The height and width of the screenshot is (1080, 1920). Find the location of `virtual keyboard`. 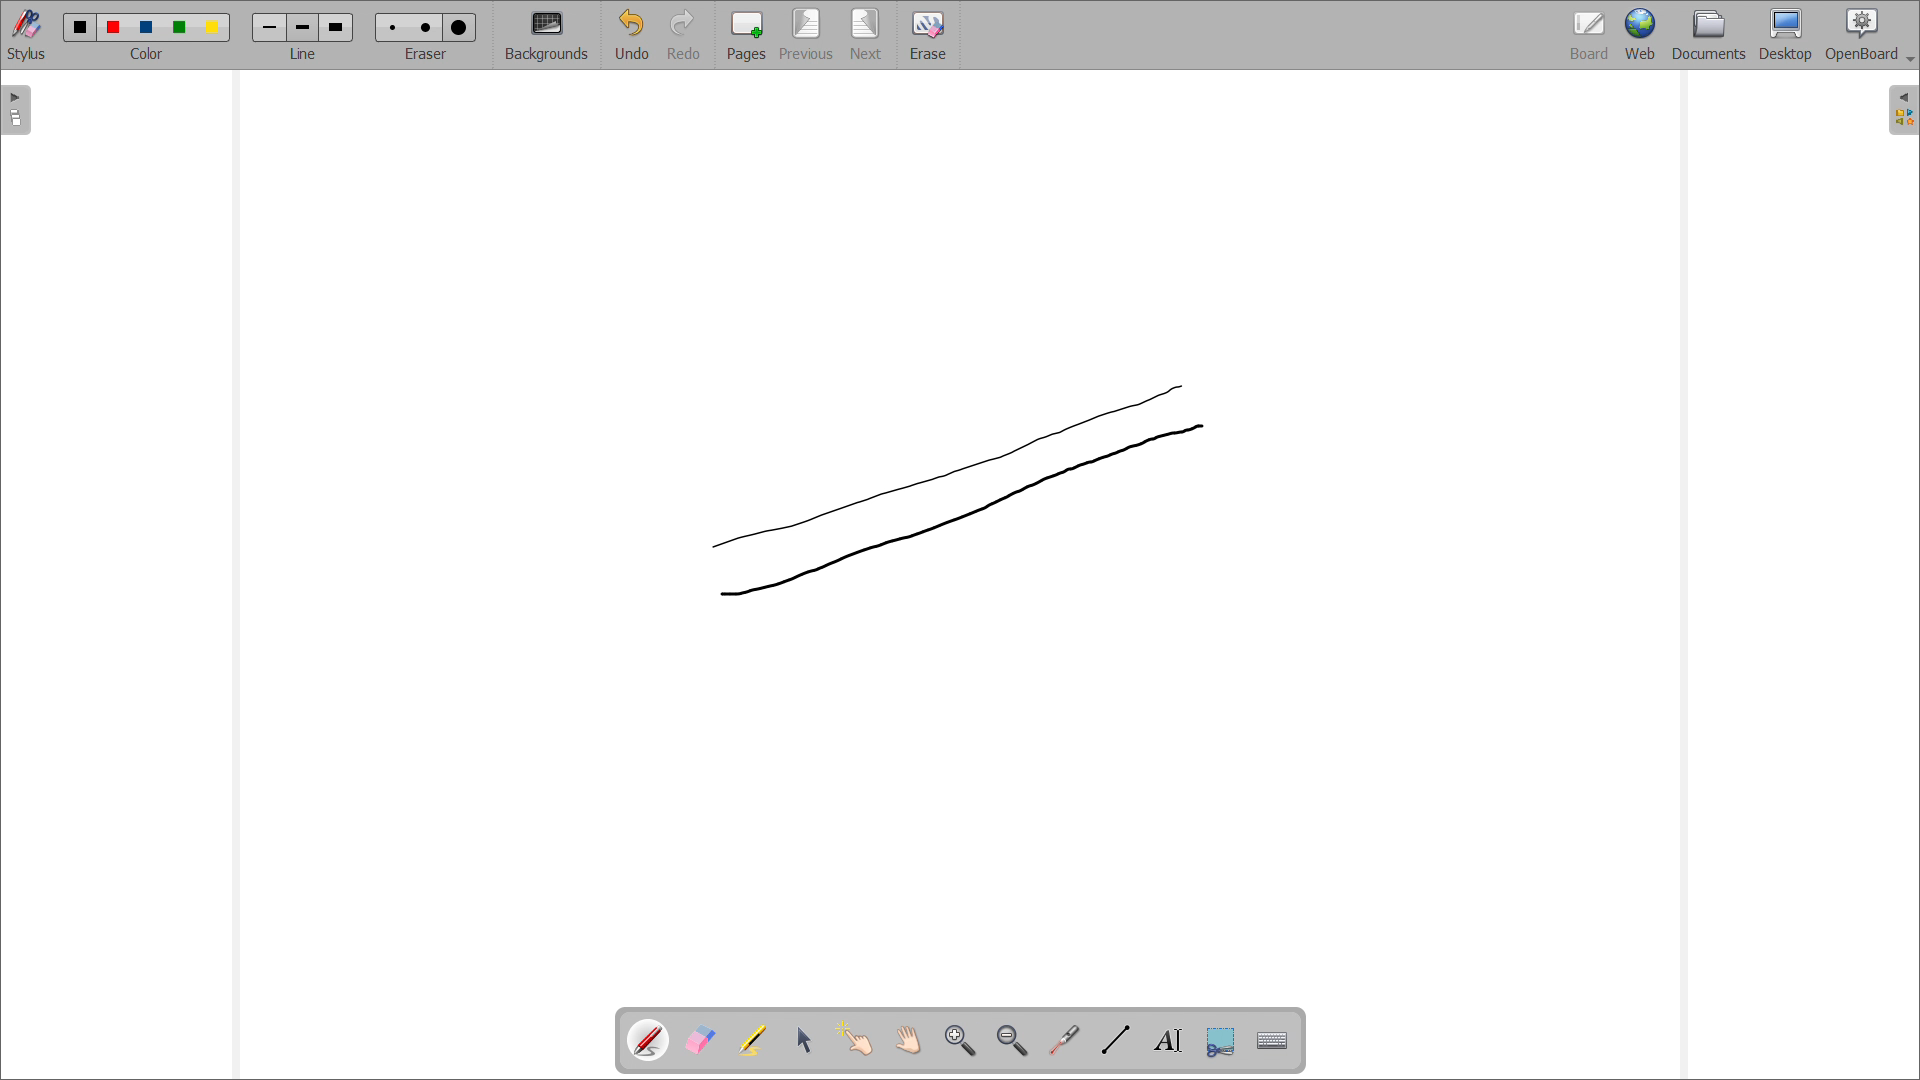

virtual keyboard is located at coordinates (1274, 1042).